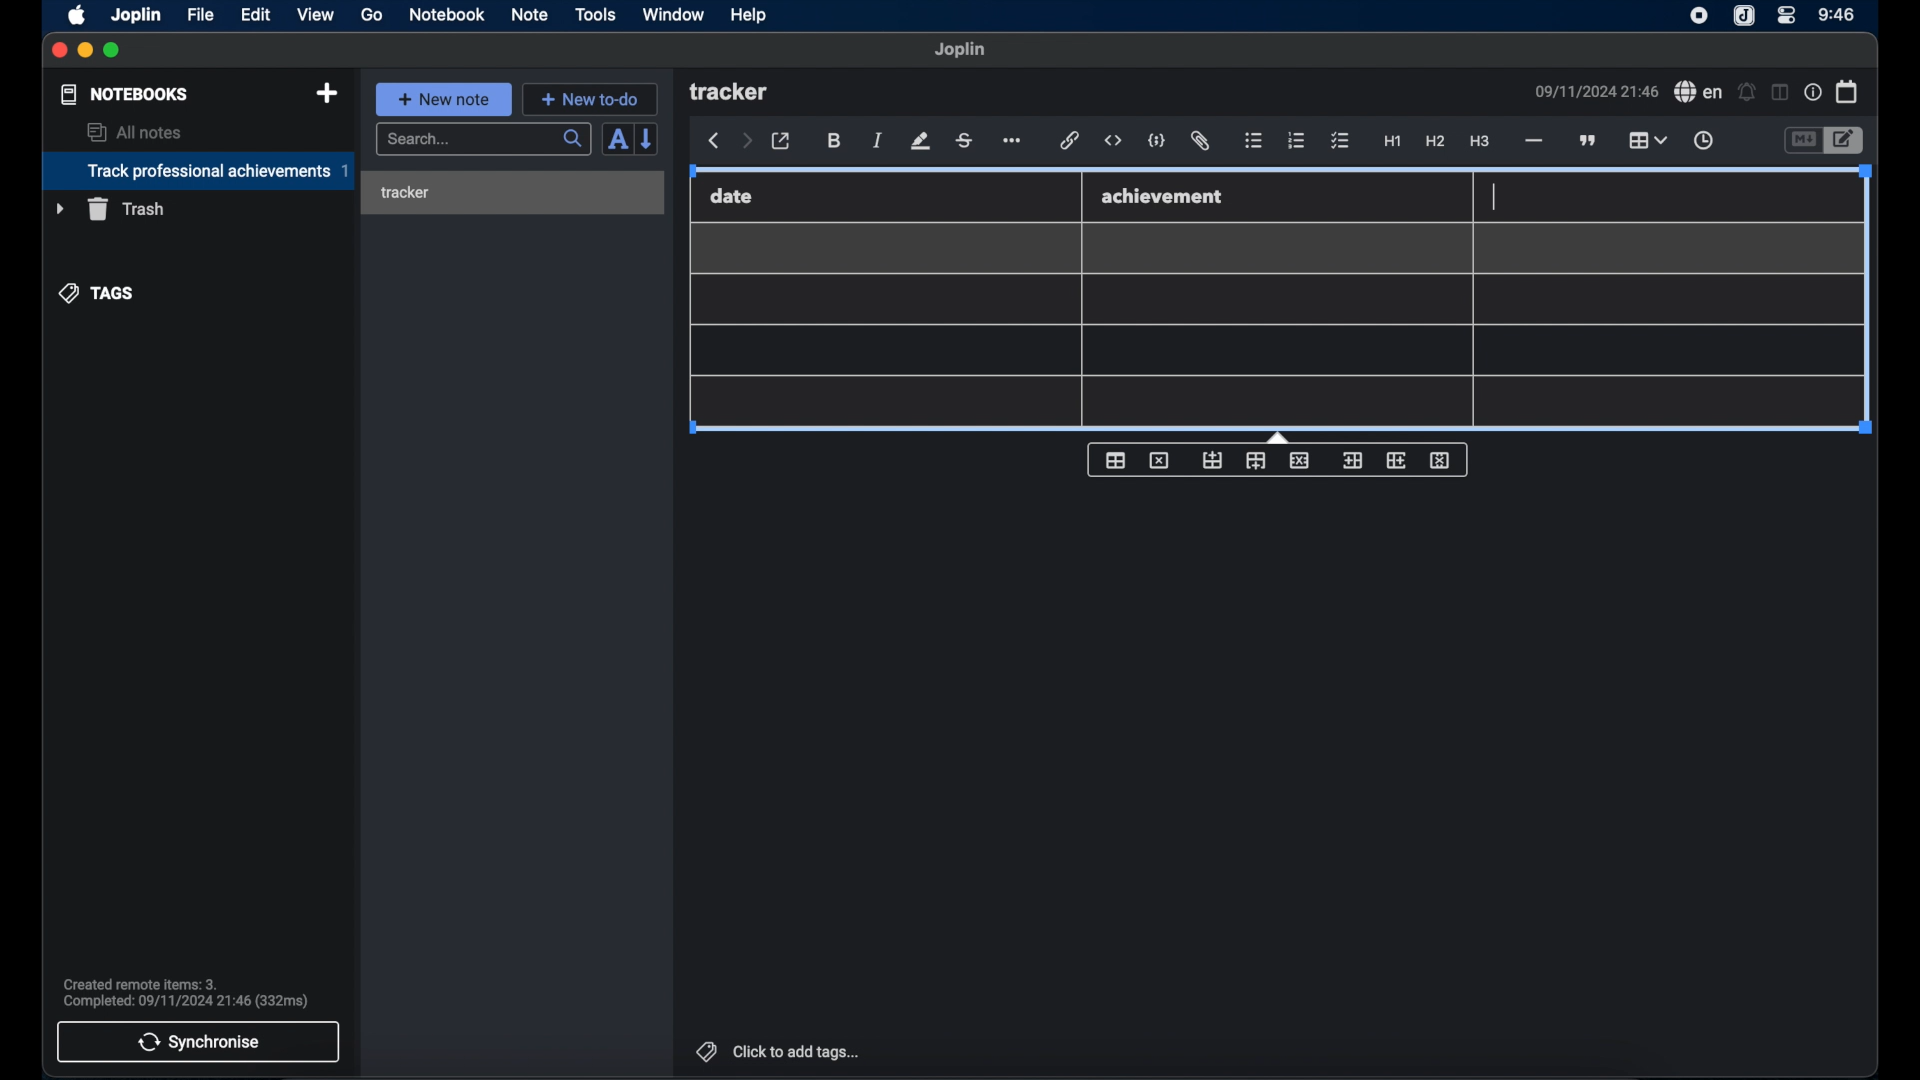  Describe the element at coordinates (1801, 140) in the screenshot. I see `toggle editor` at that location.